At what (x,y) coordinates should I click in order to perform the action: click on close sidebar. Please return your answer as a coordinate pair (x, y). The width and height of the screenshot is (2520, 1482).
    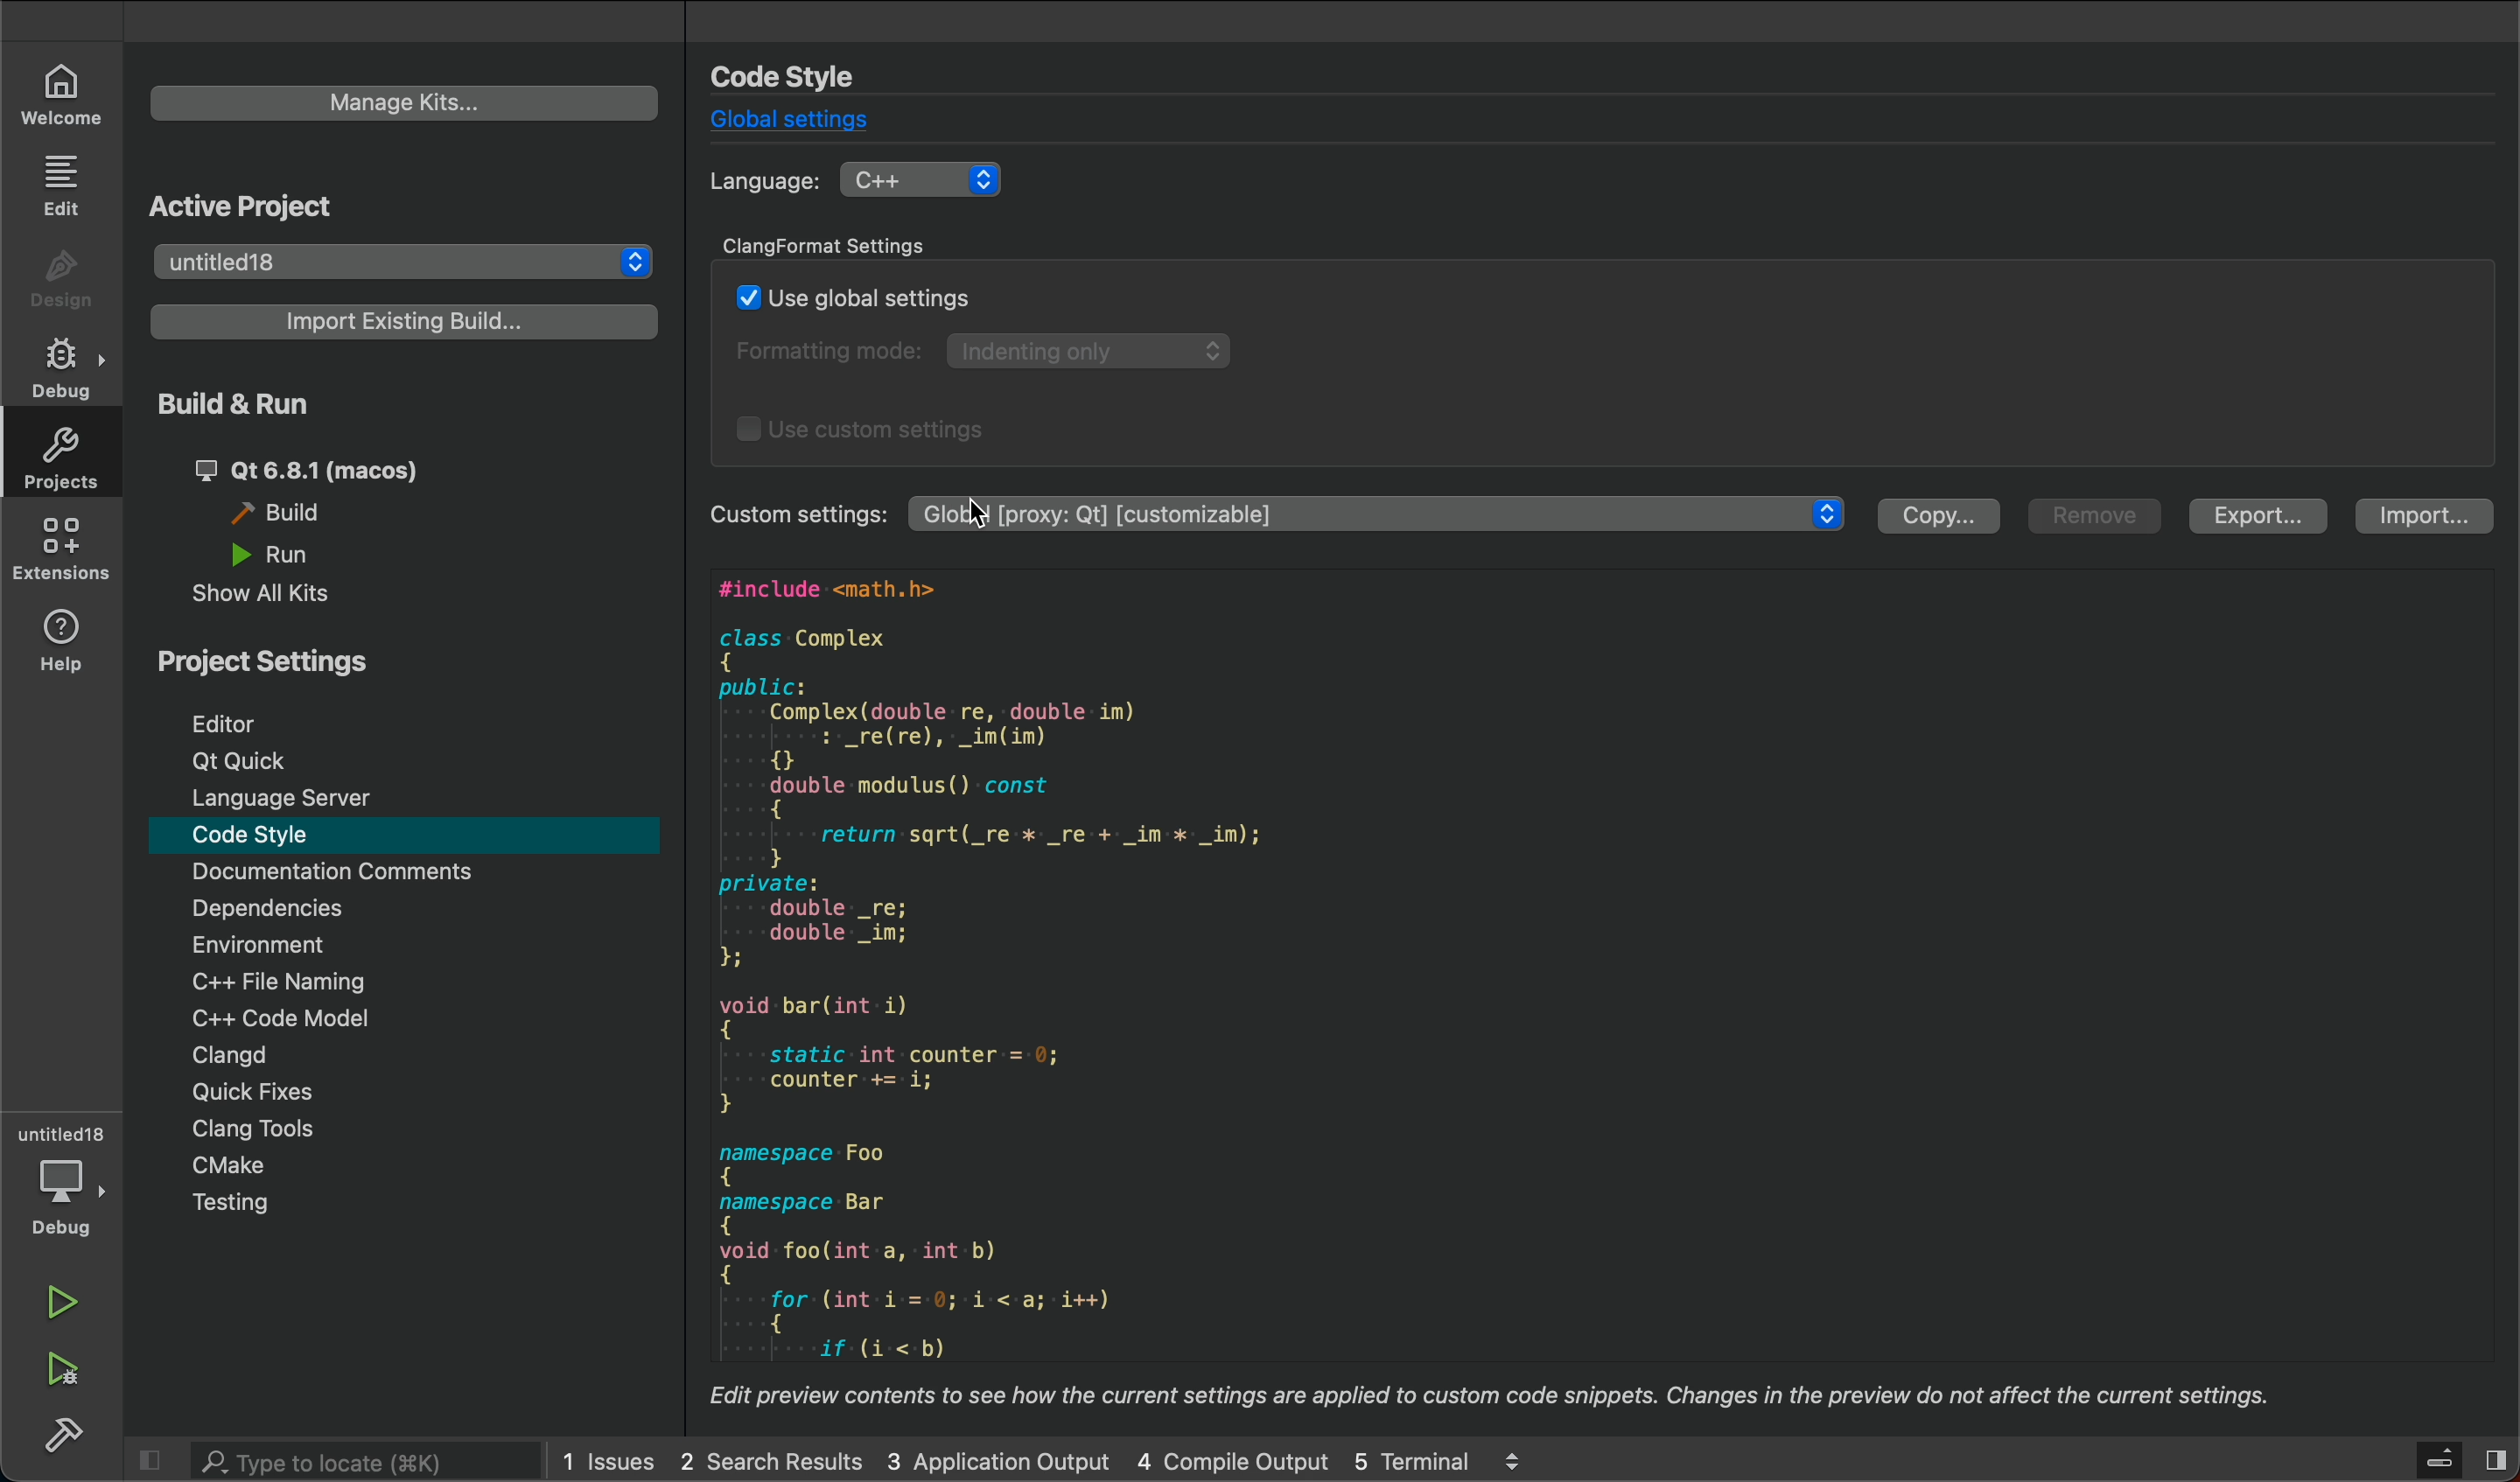
    Looking at the image, I should click on (155, 1457).